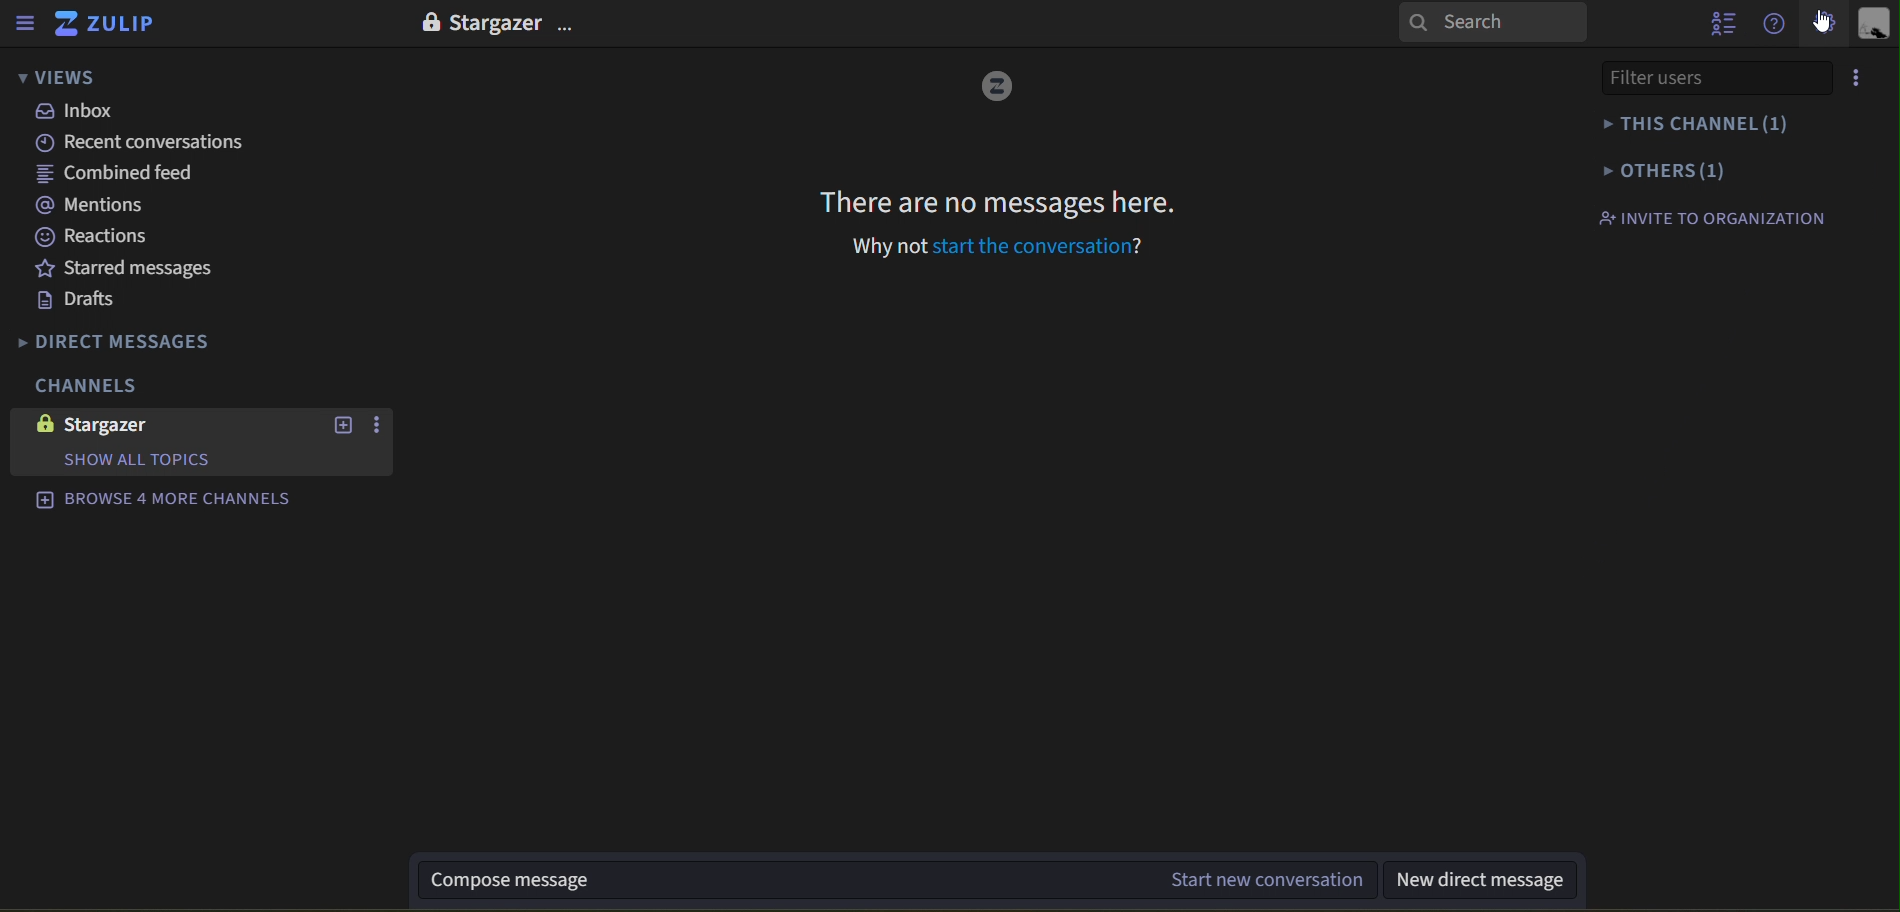 The image size is (1900, 912). I want to click on drafts, so click(81, 303).